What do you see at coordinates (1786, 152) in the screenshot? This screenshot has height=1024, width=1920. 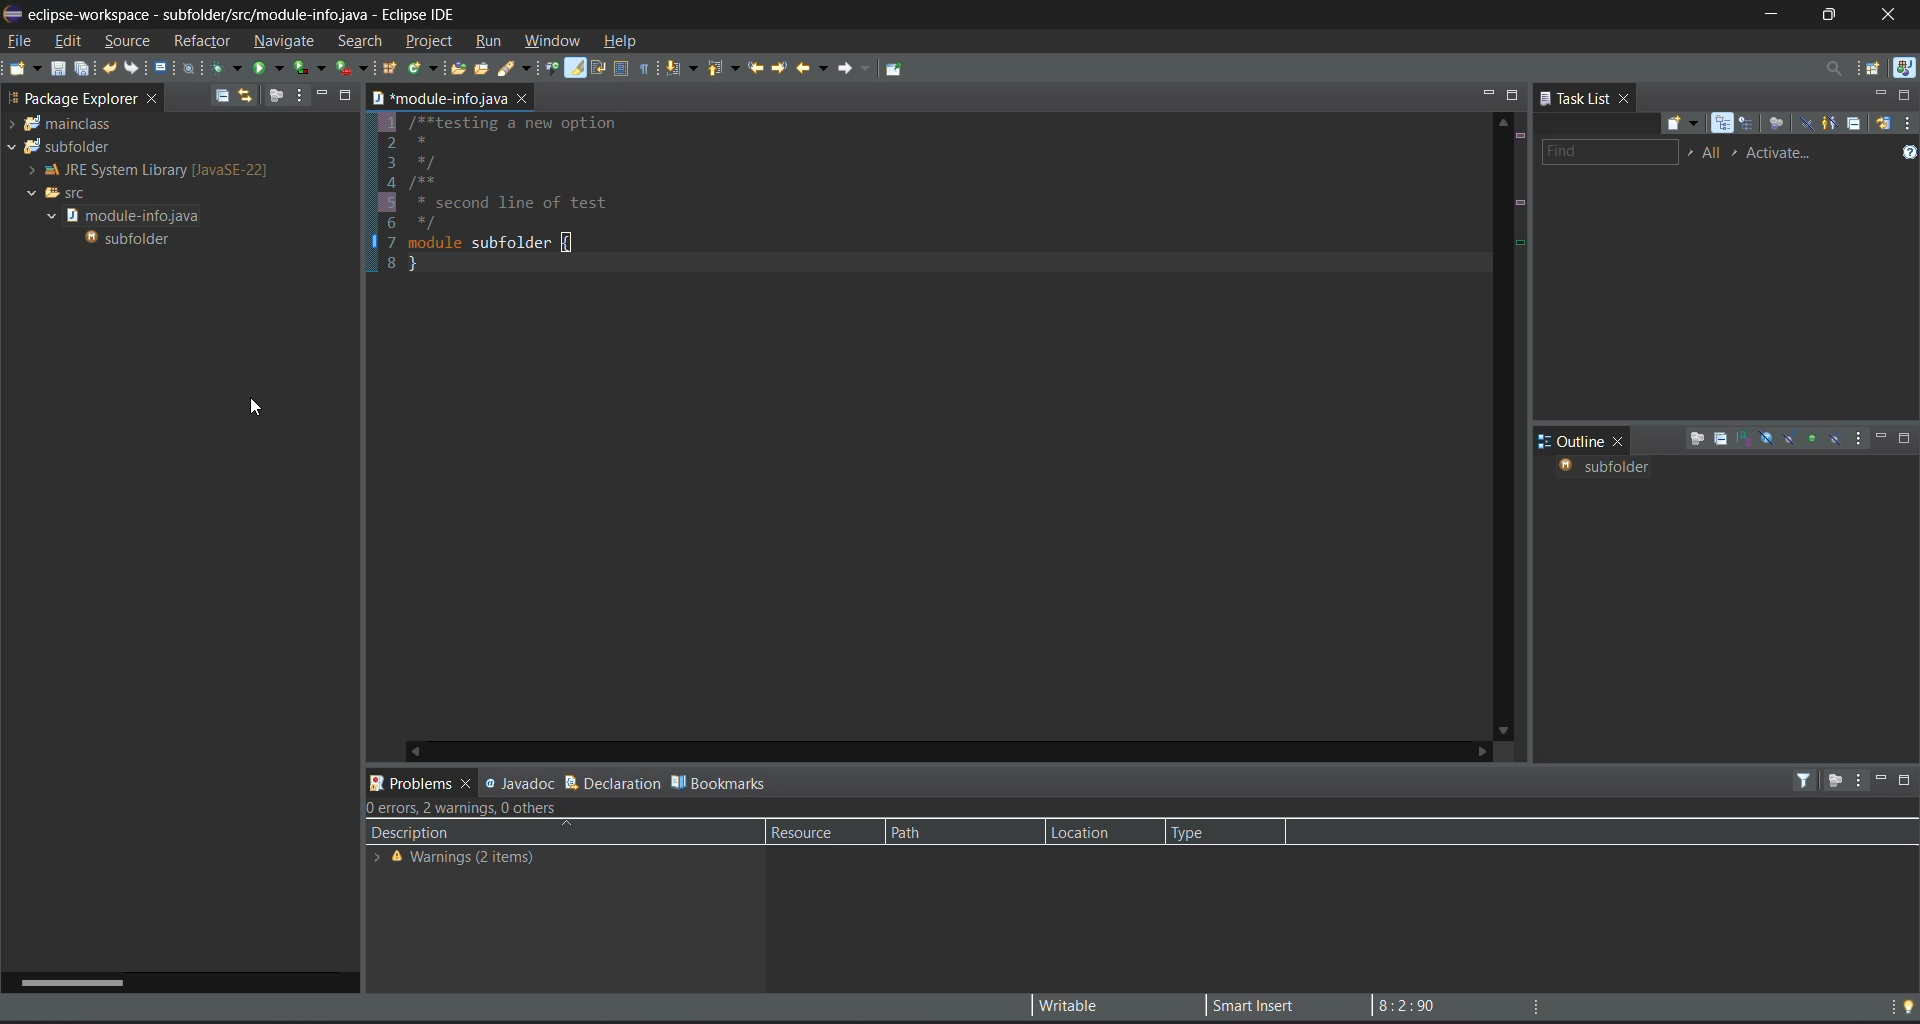 I see `activate` at bounding box center [1786, 152].